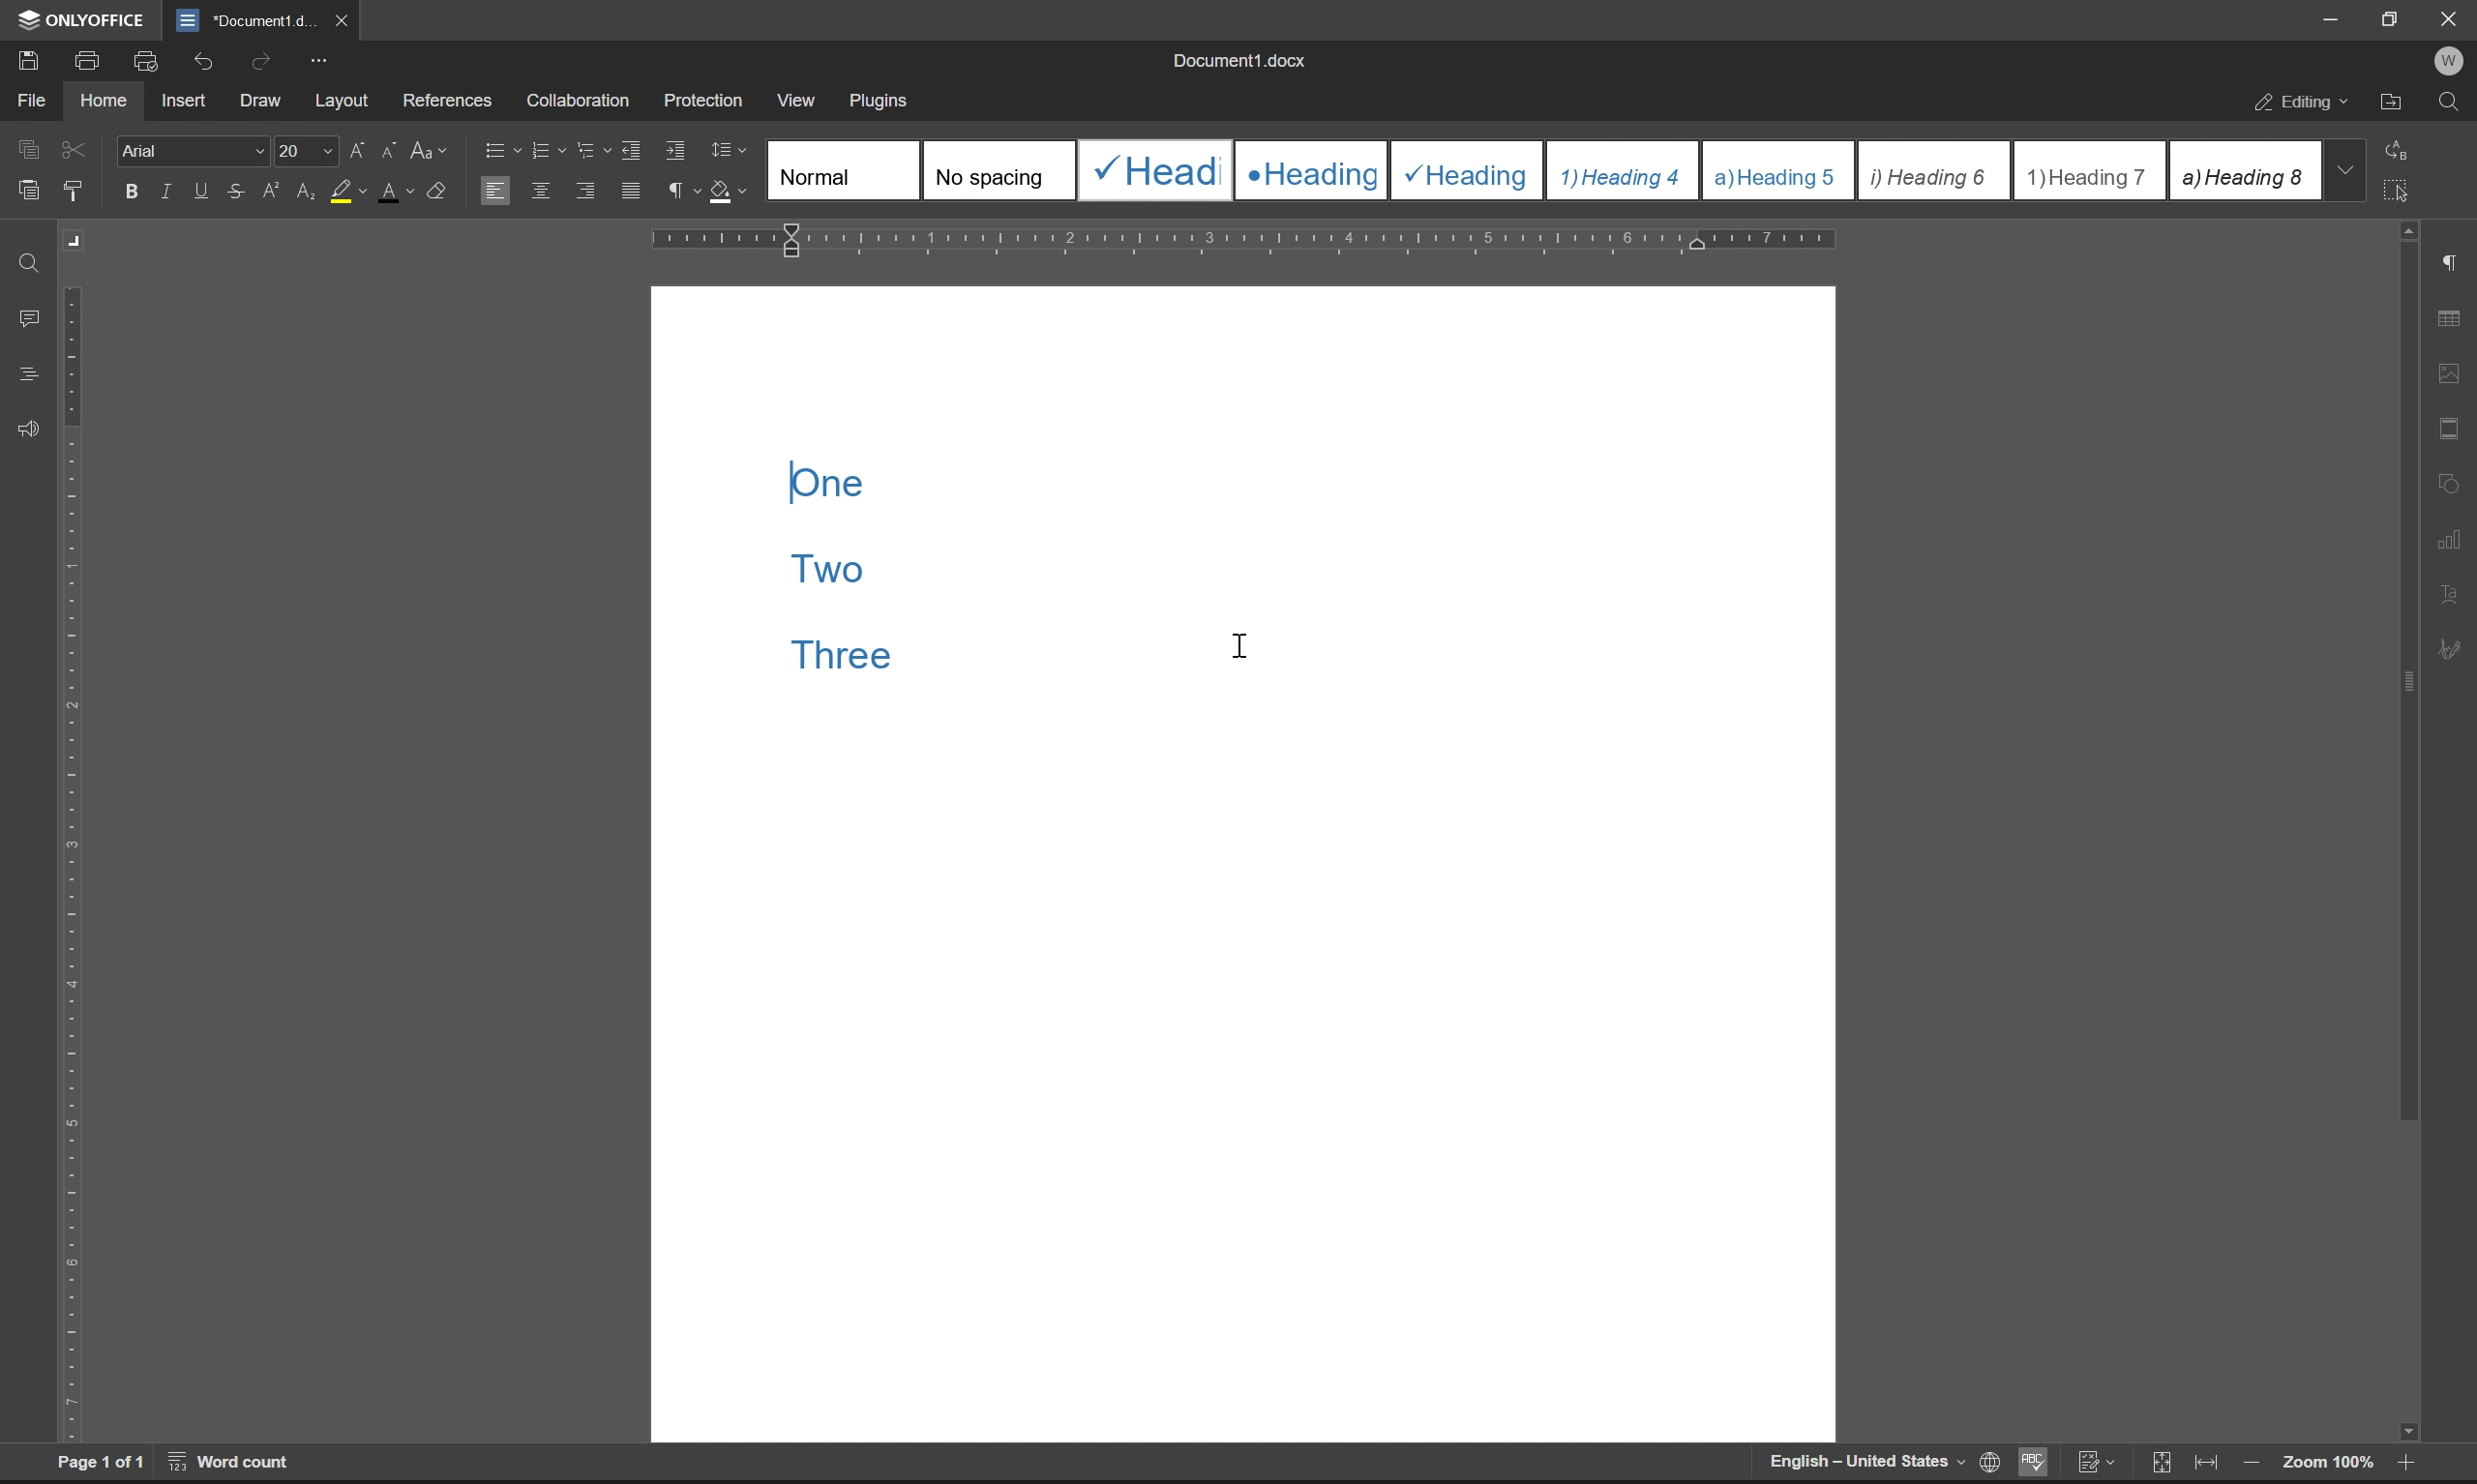 Image resolution: width=2477 pixels, height=1484 pixels. Describe the element at coordinates (302, 149) in the screenshot. I see `font size` at that location.